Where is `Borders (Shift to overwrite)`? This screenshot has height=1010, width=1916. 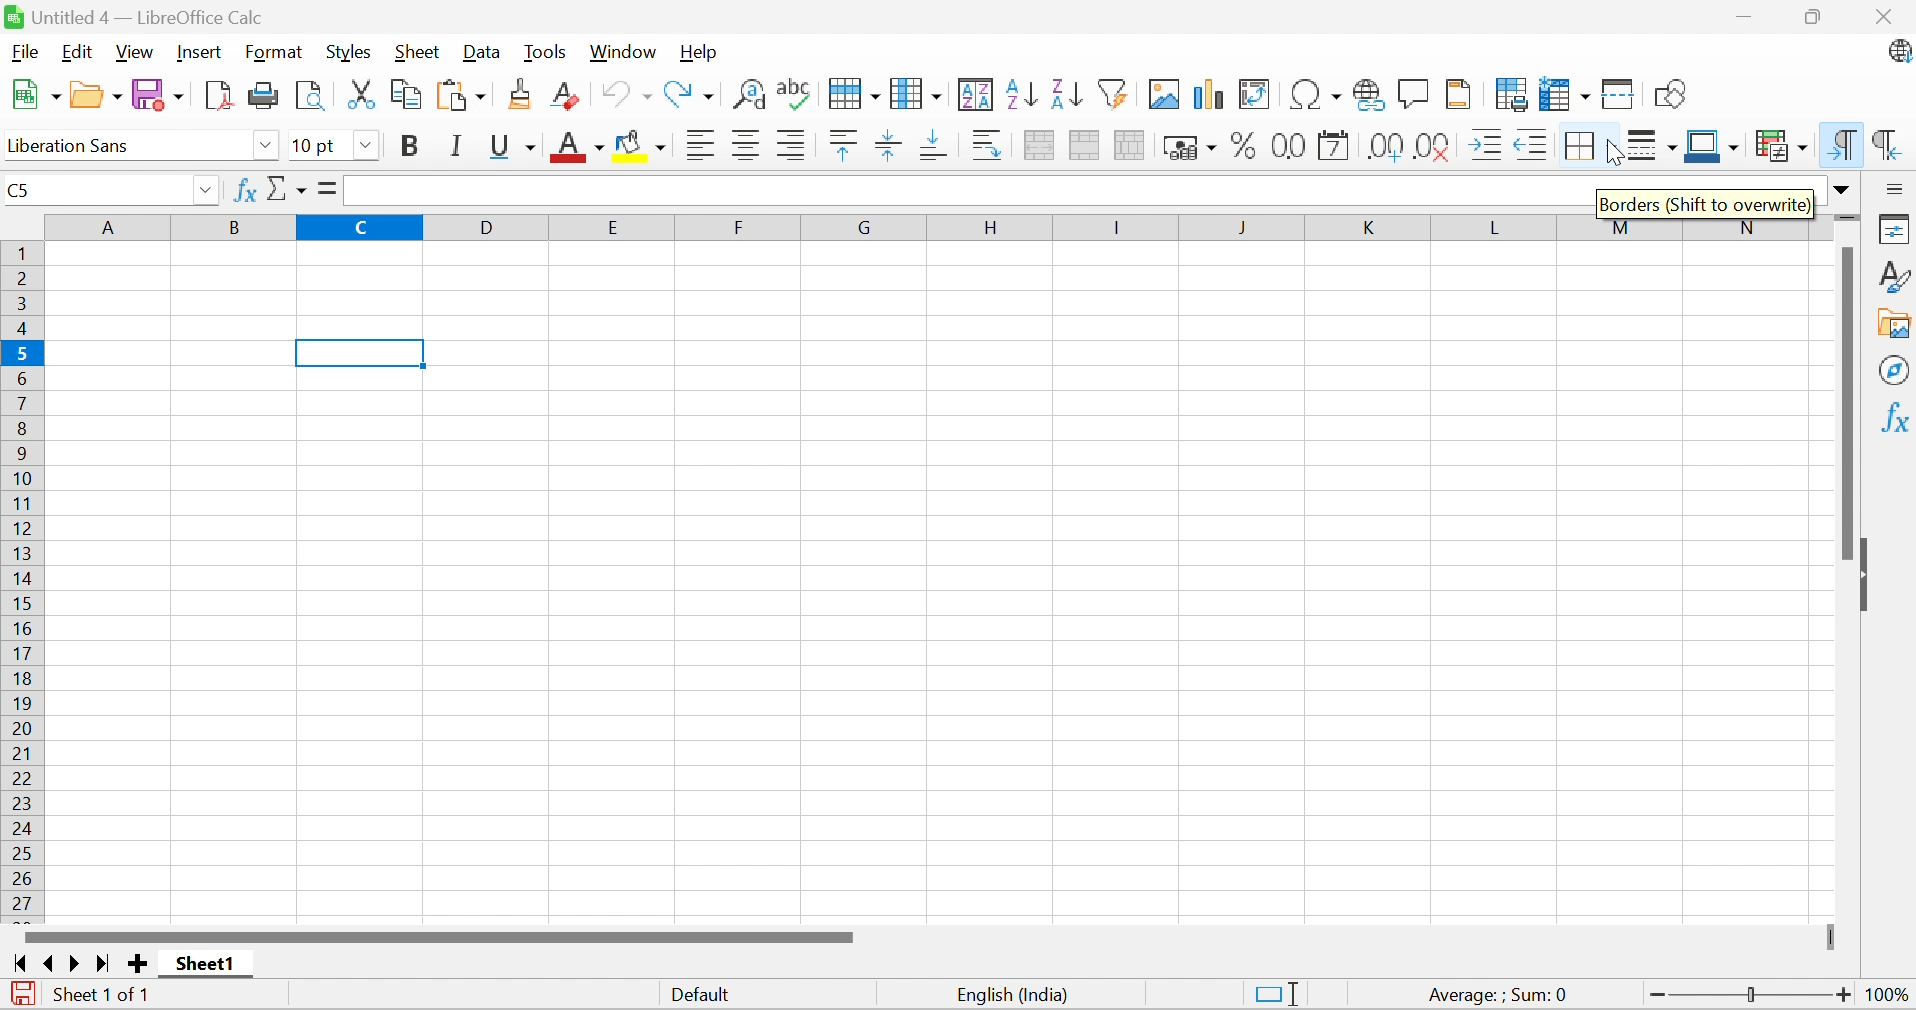 Borders (Shift to overwrite) is located at coordinates (1705, 198).